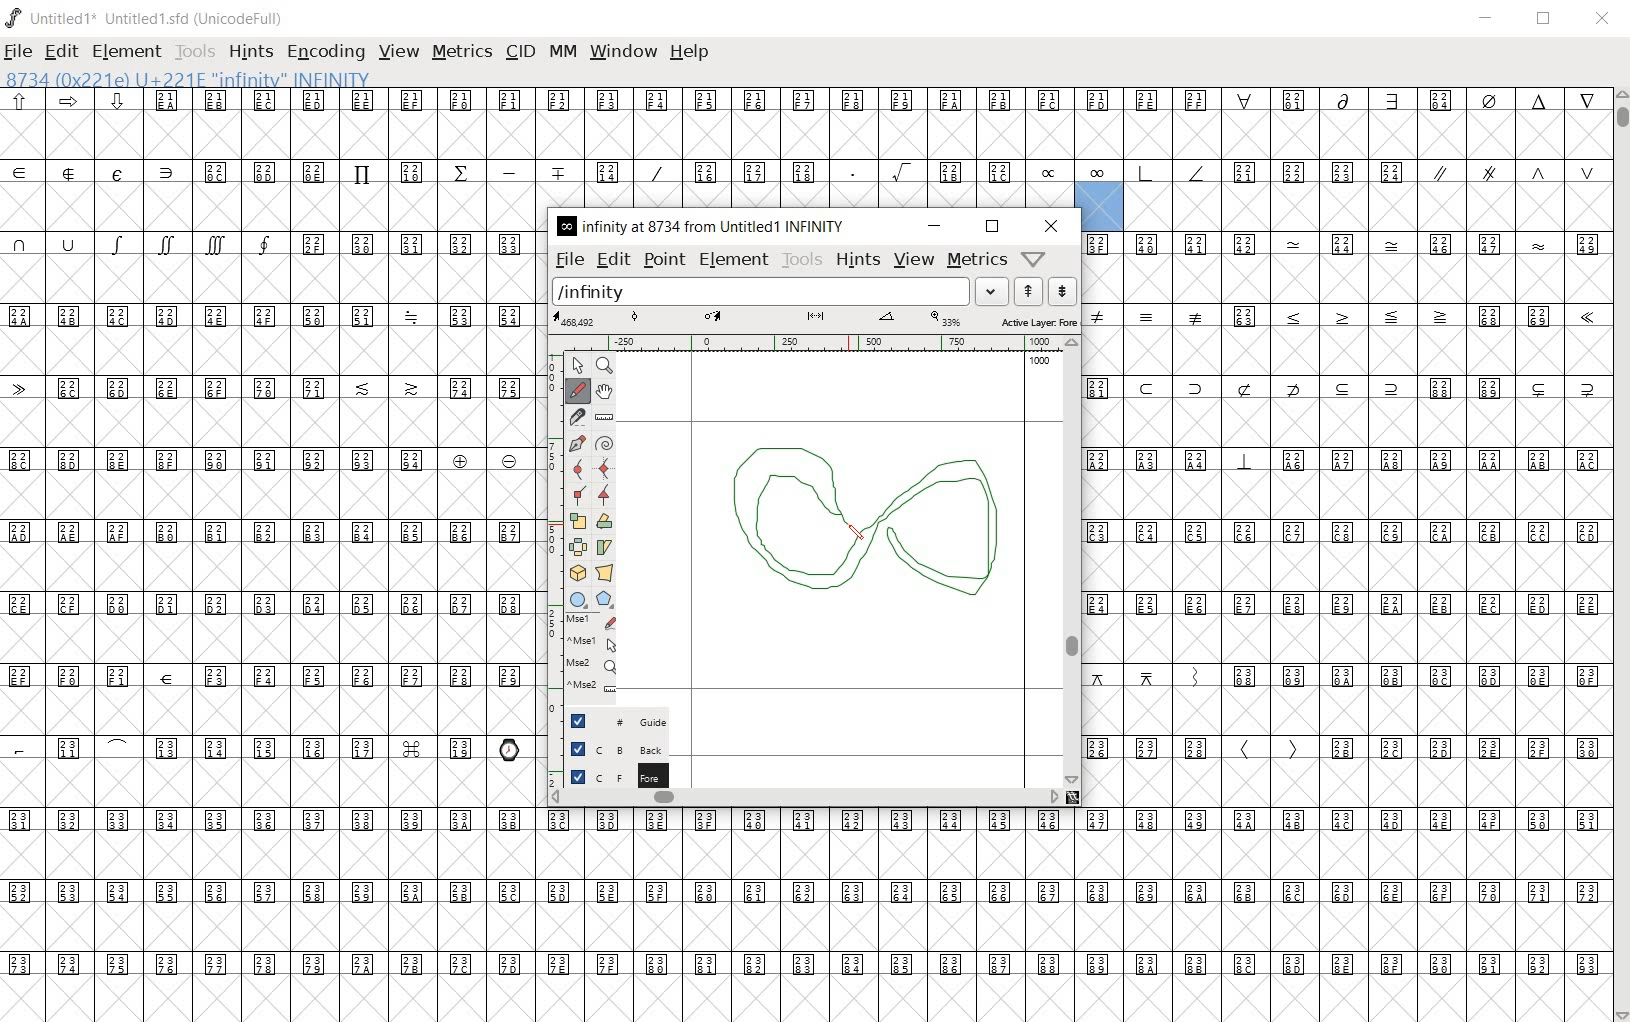  What do you see at coordinates (1519, 316) in the screenshot?
I see `Unicode code points` at bounding box center [1519, 316].